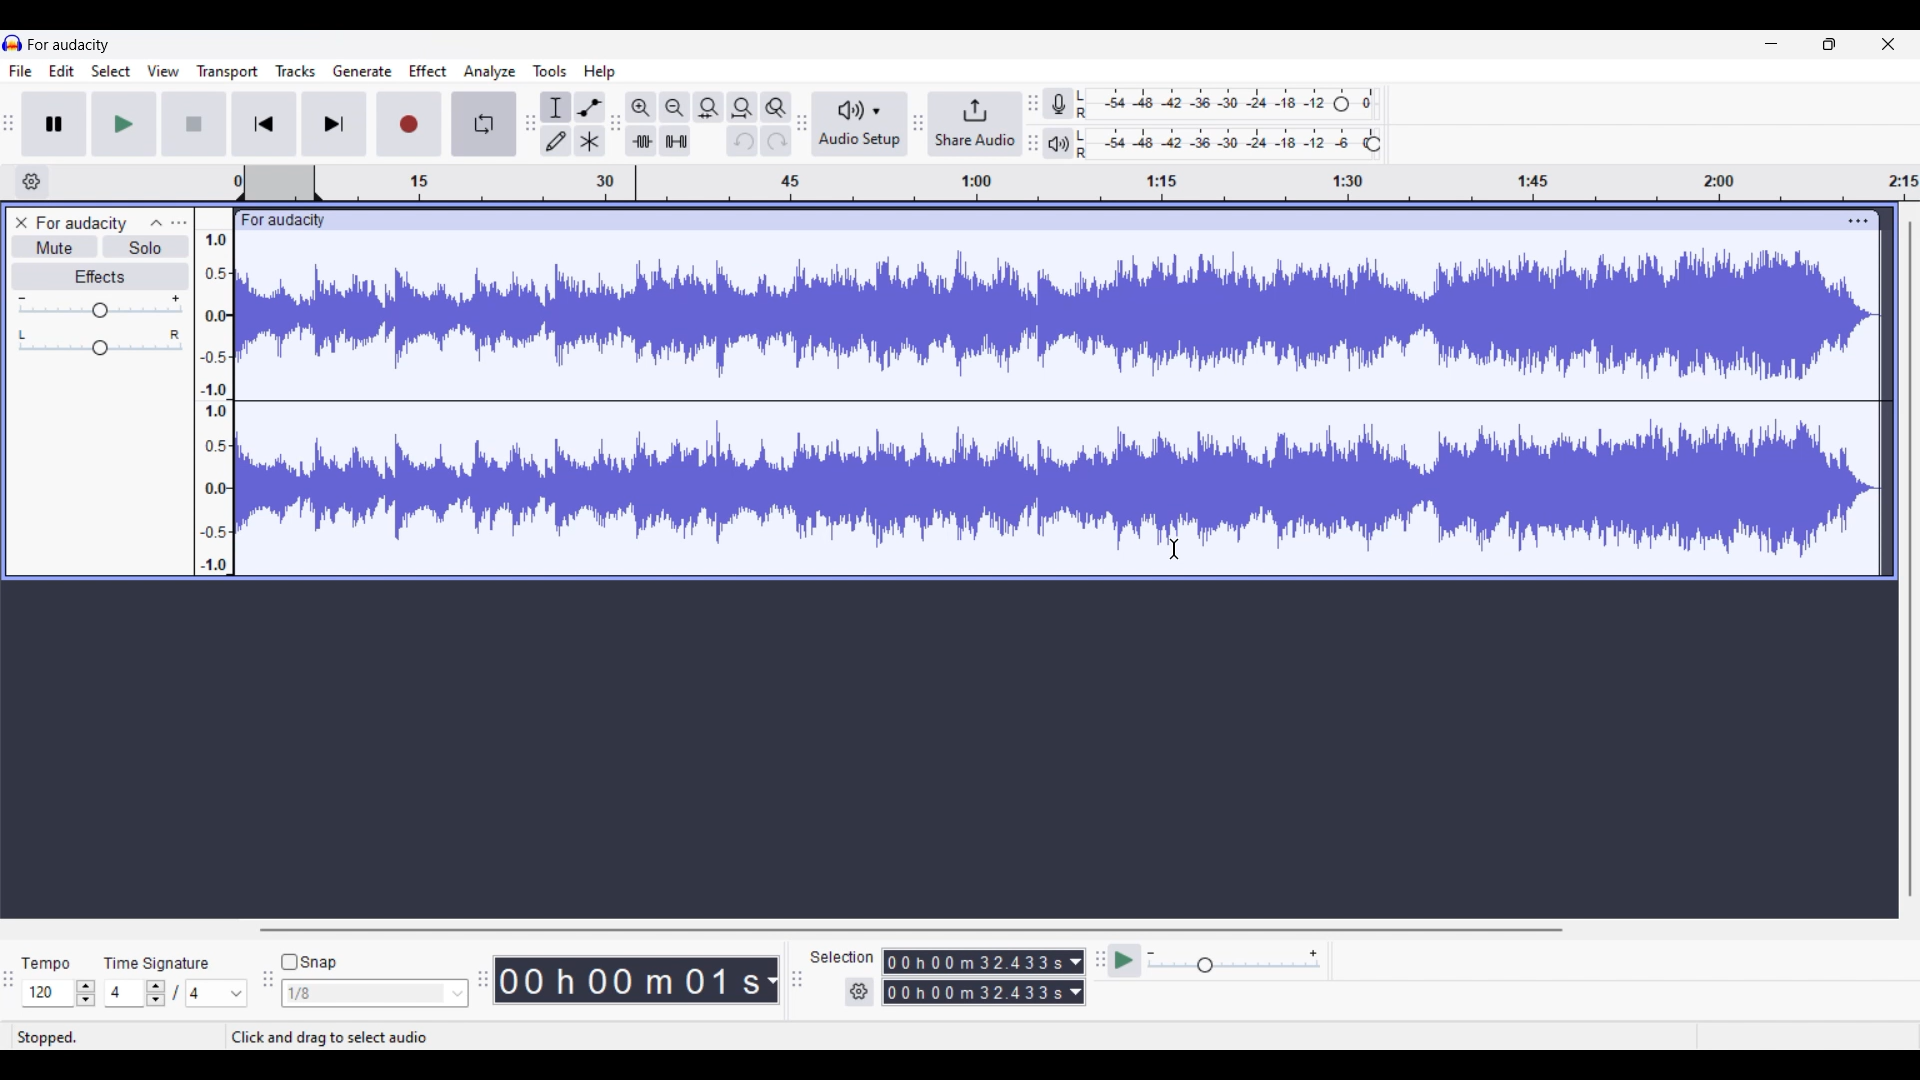 This screenshot has height=1080, width=1920. What do you see at coordinates (556, 107) in the screenshot?
I see `Selection tool` at bounding box center [556, 107].